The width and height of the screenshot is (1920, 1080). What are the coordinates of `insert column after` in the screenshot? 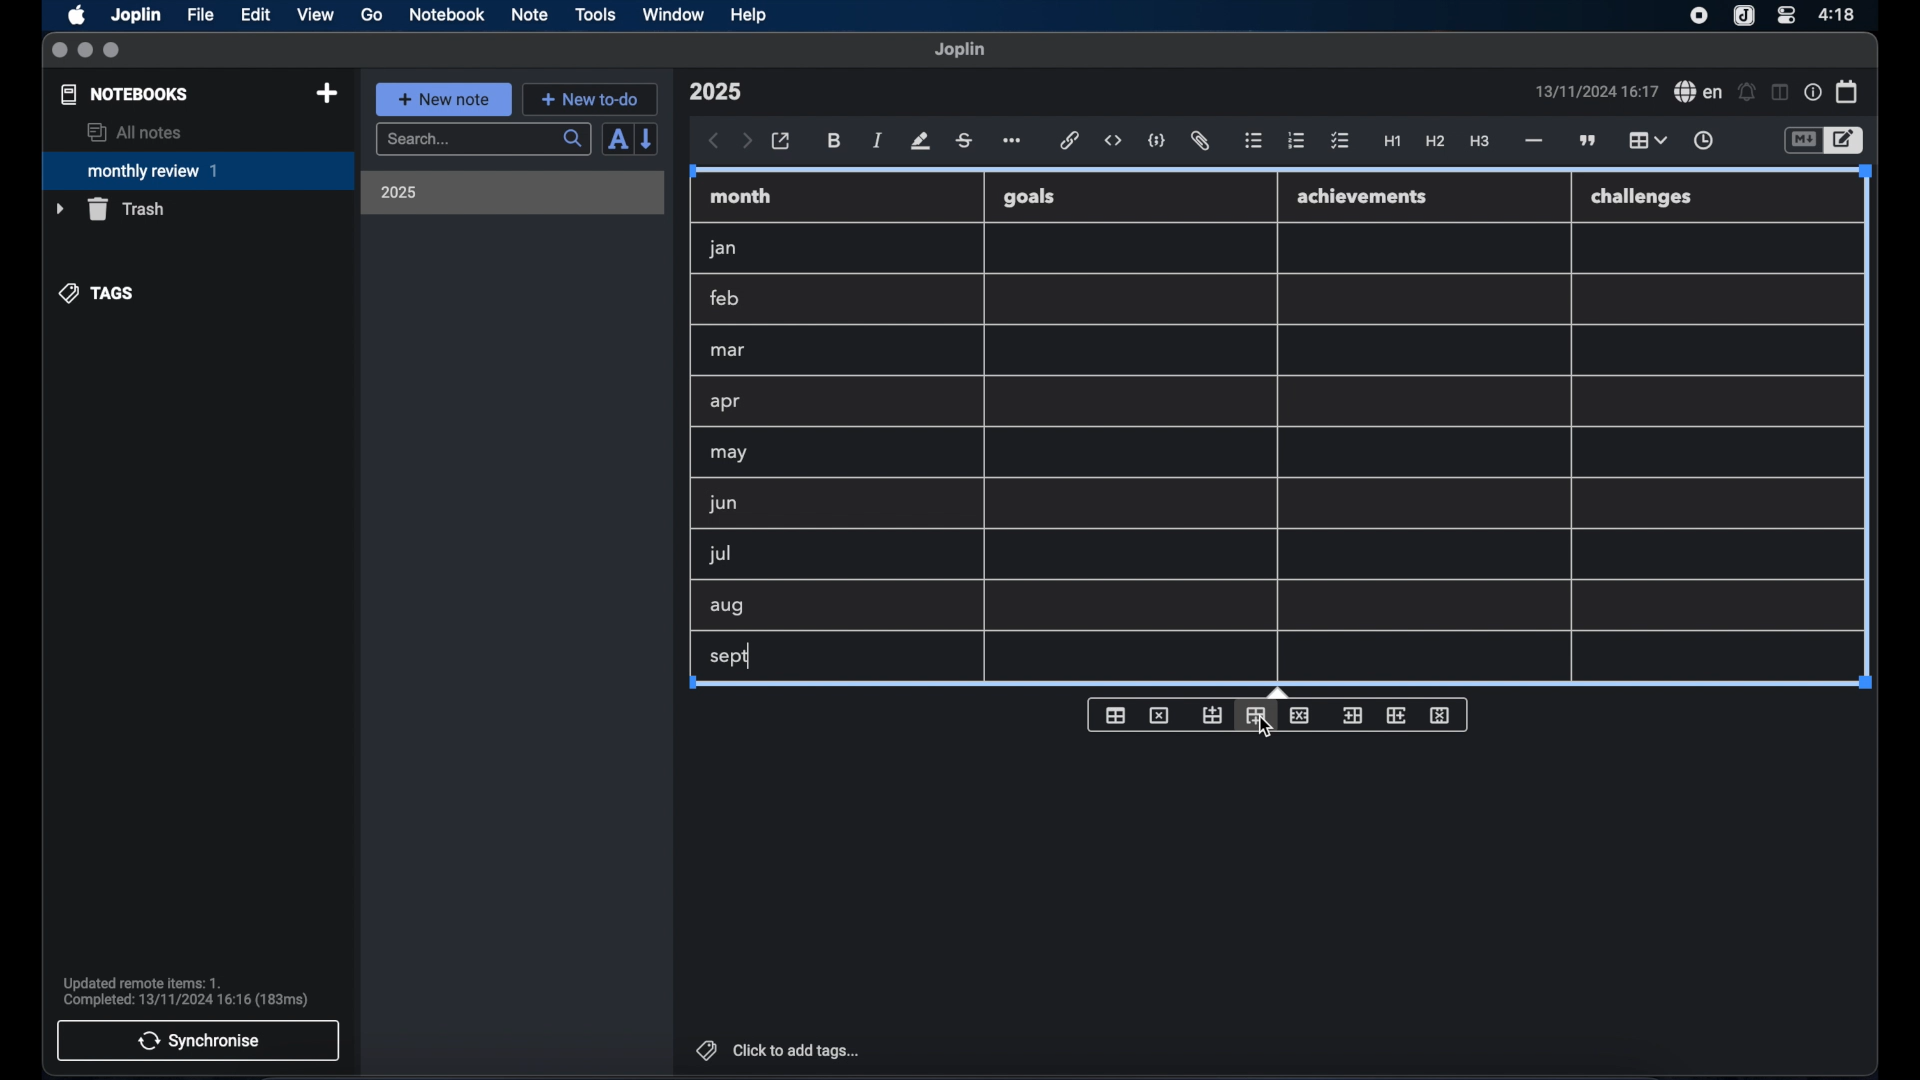 It's located at (1397, 715).